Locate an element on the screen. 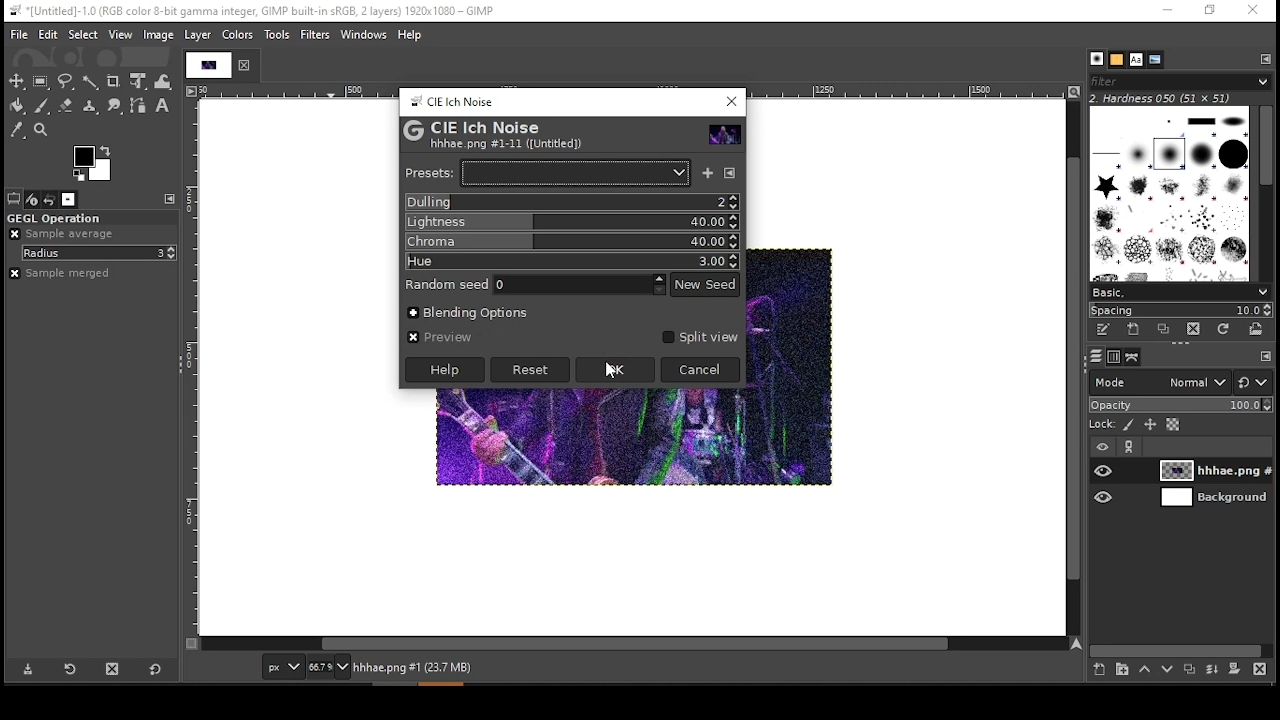 The width and height of the screenshot is (1280, 720). hhhae.png#1 (23.7 mb) is located at coordinates (415, 667).